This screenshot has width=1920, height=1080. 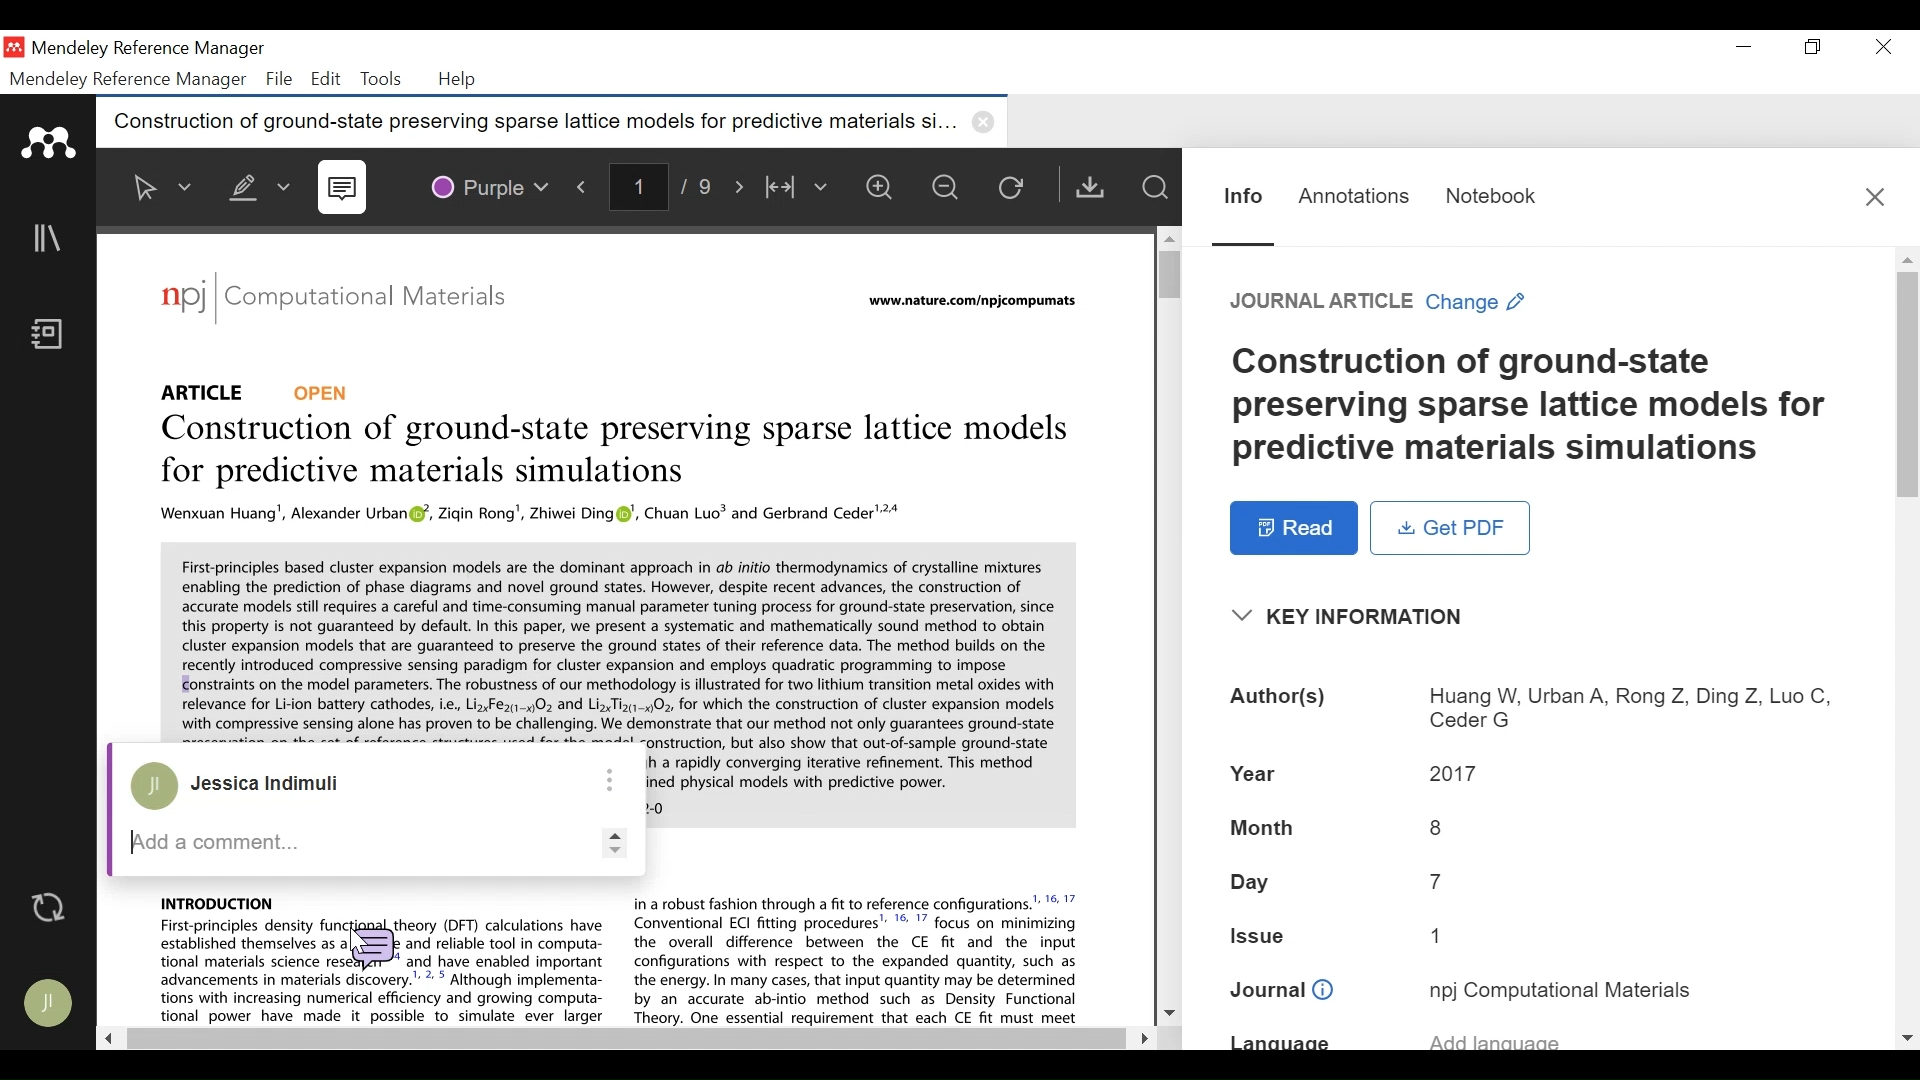 I want to click on Current Tab, so click(x=553, y=123).